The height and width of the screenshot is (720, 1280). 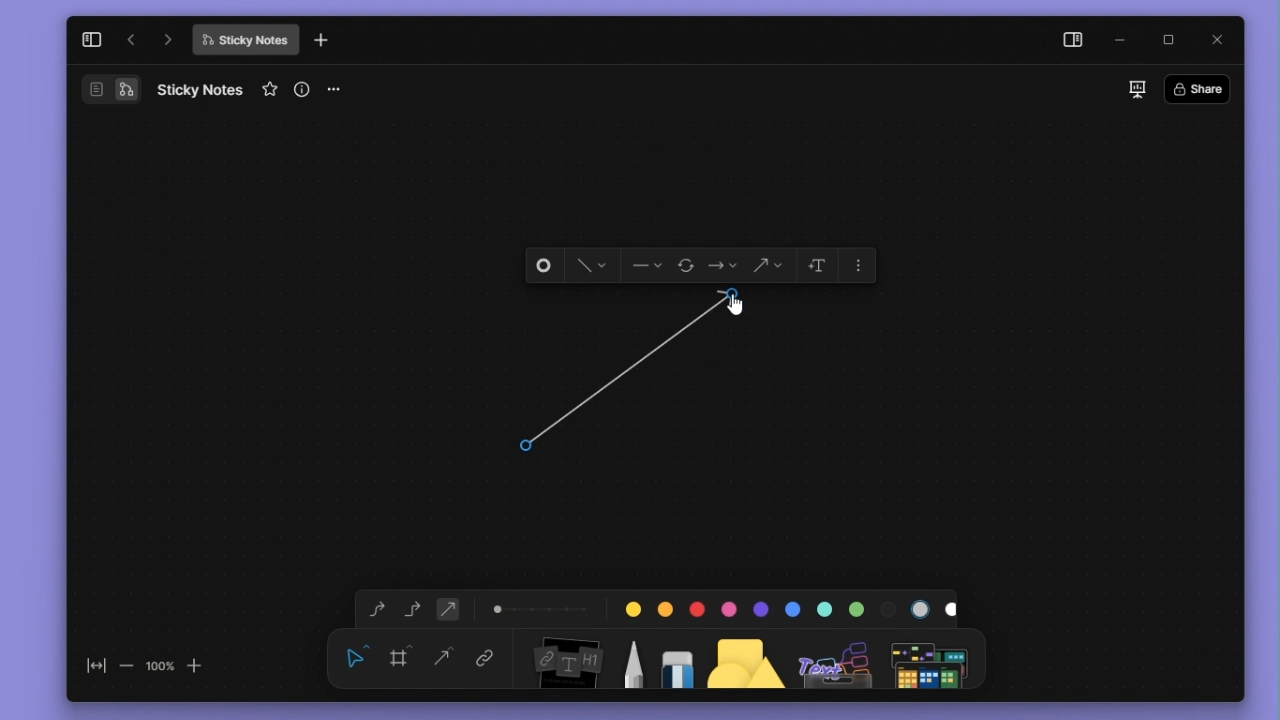 What do you see at coordinates (933, 658) in the screenshot?
I see `more` at bounding box center [933, 658].